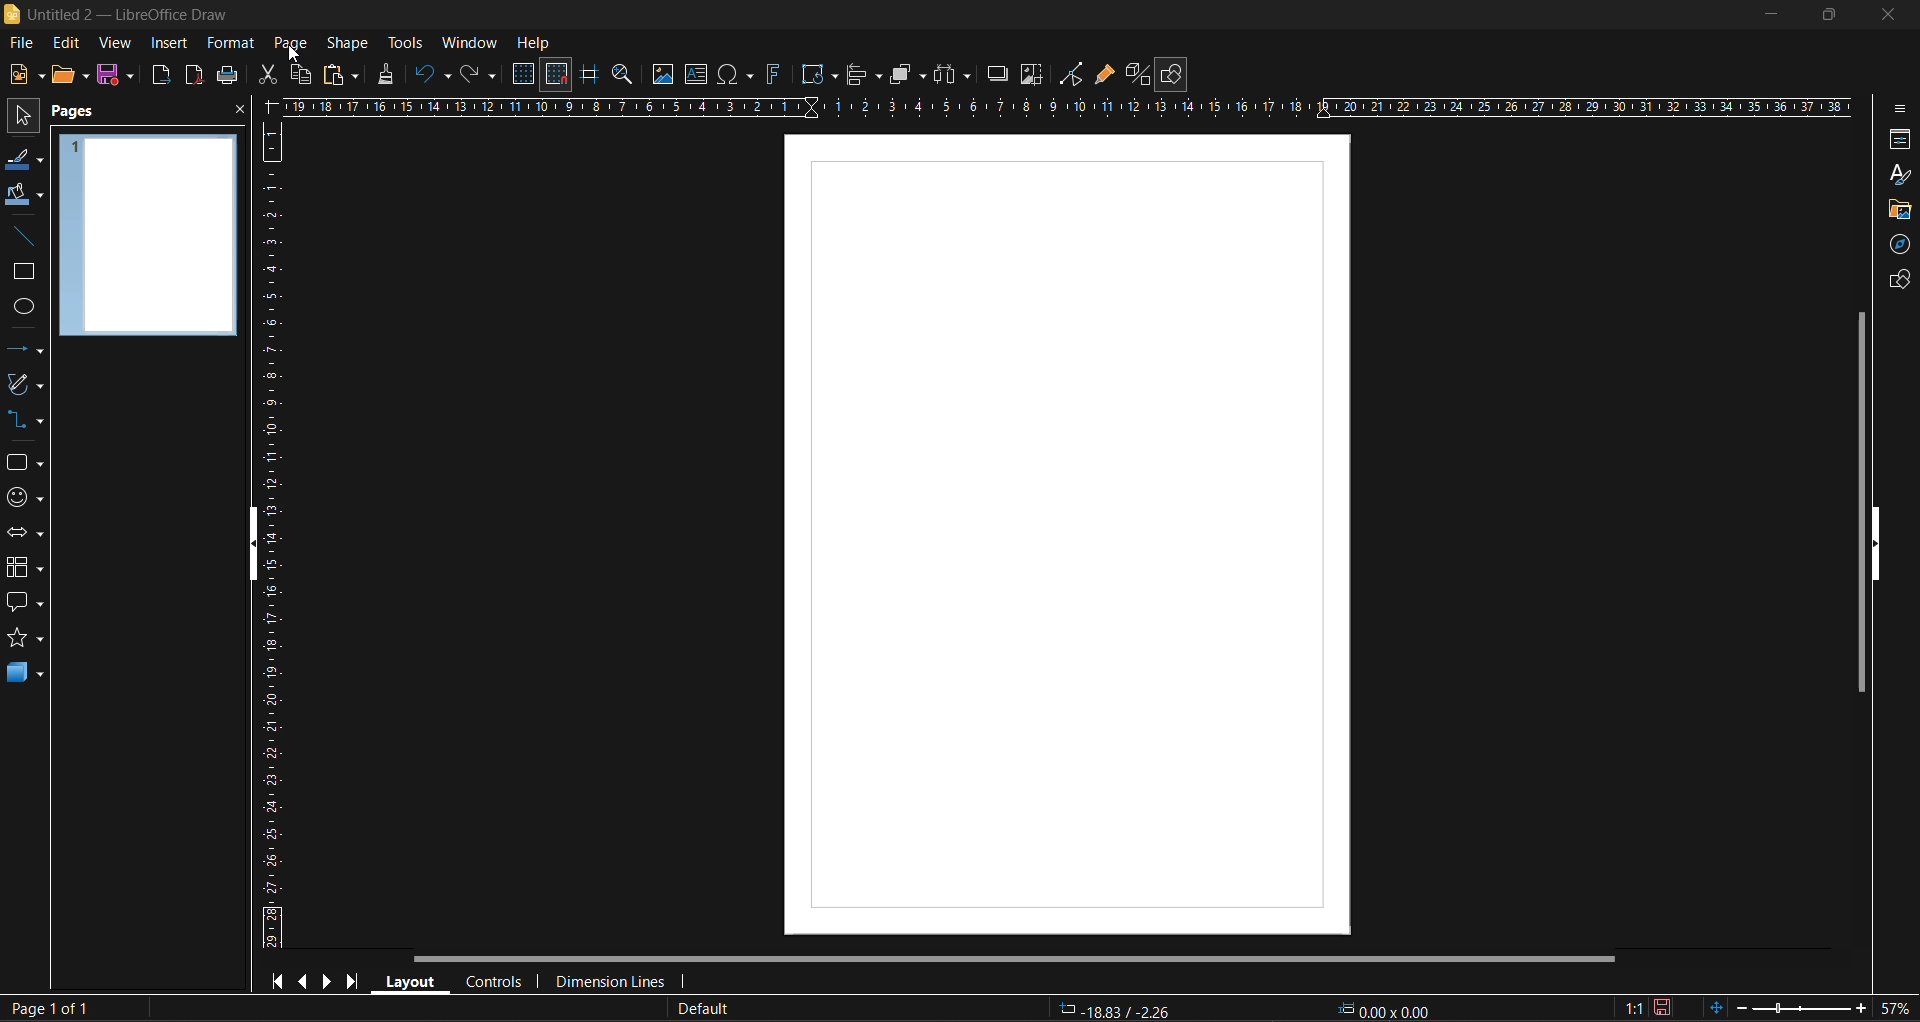  I want to click on special characters, so click(731, 74).